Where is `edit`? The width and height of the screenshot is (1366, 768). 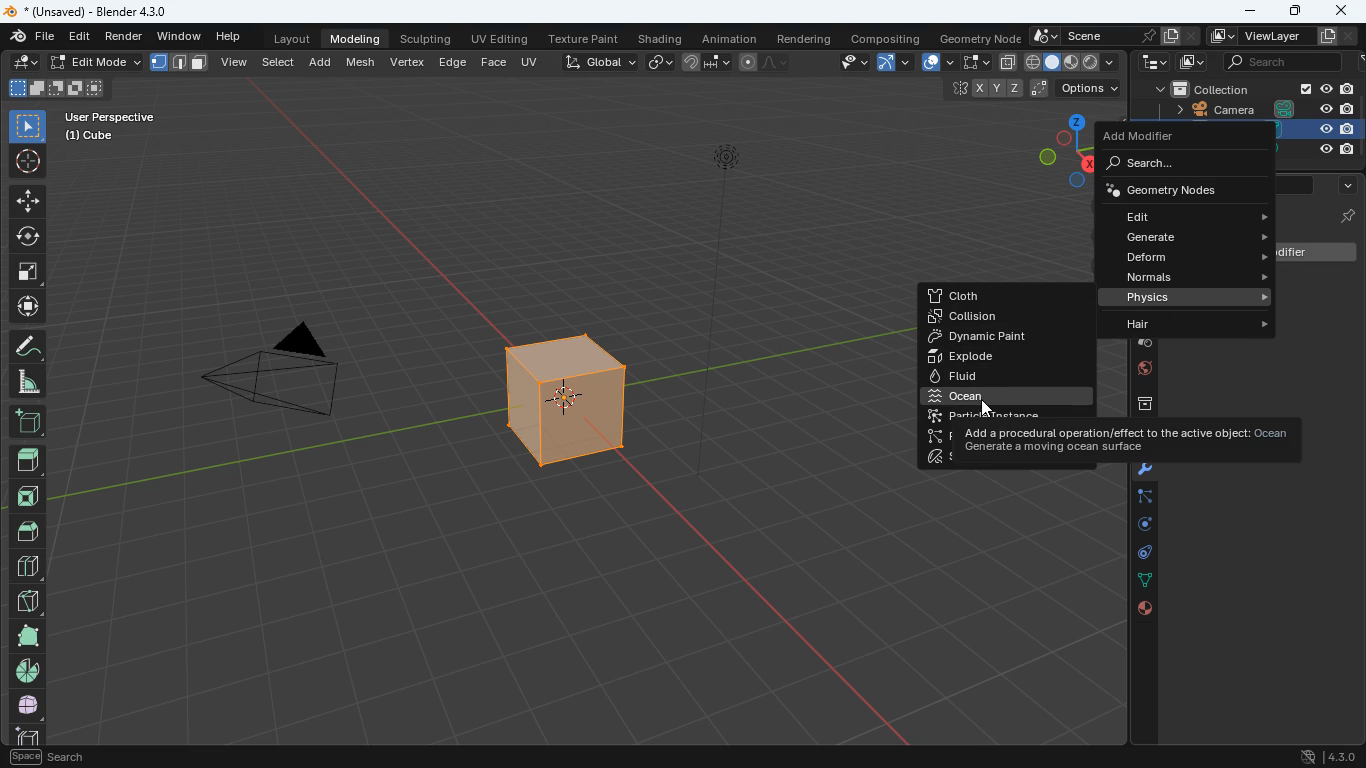
edit is located at coordinates (844, 64).